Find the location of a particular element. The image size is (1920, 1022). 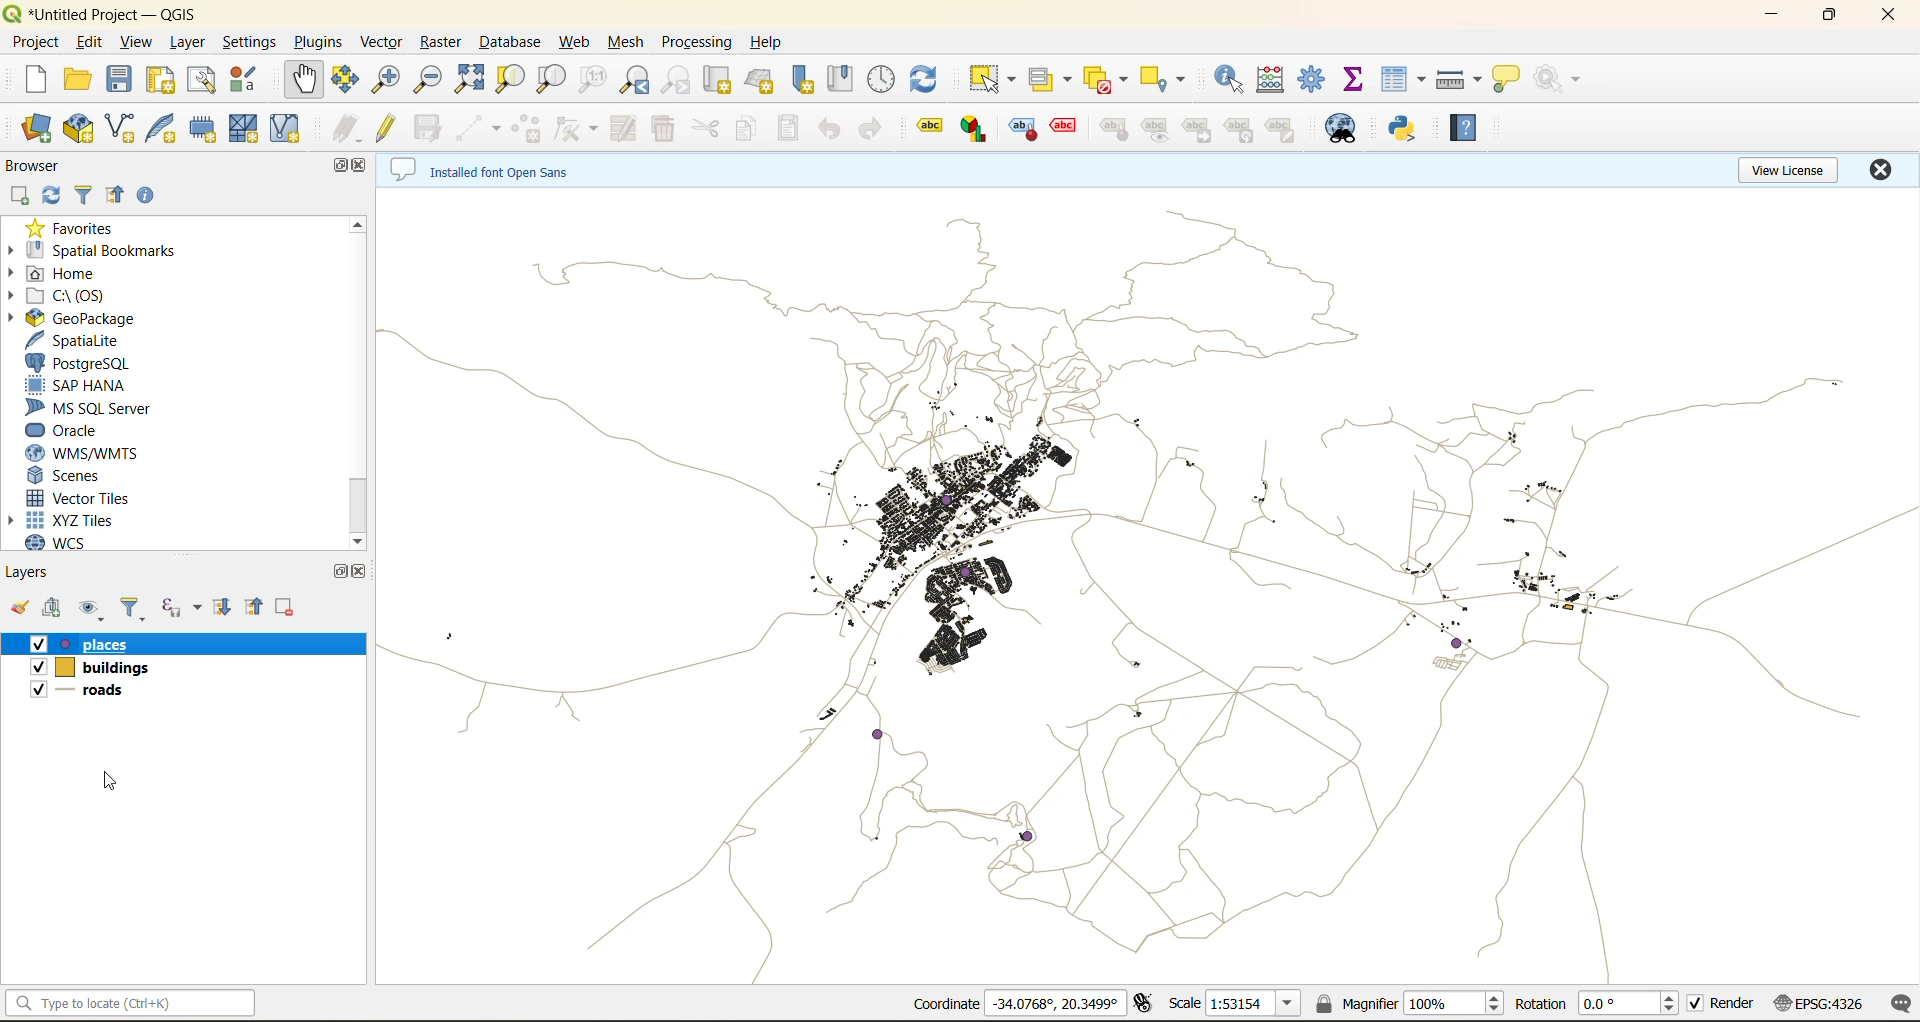

spatial bookmarks is located at coordinates (93, 251).